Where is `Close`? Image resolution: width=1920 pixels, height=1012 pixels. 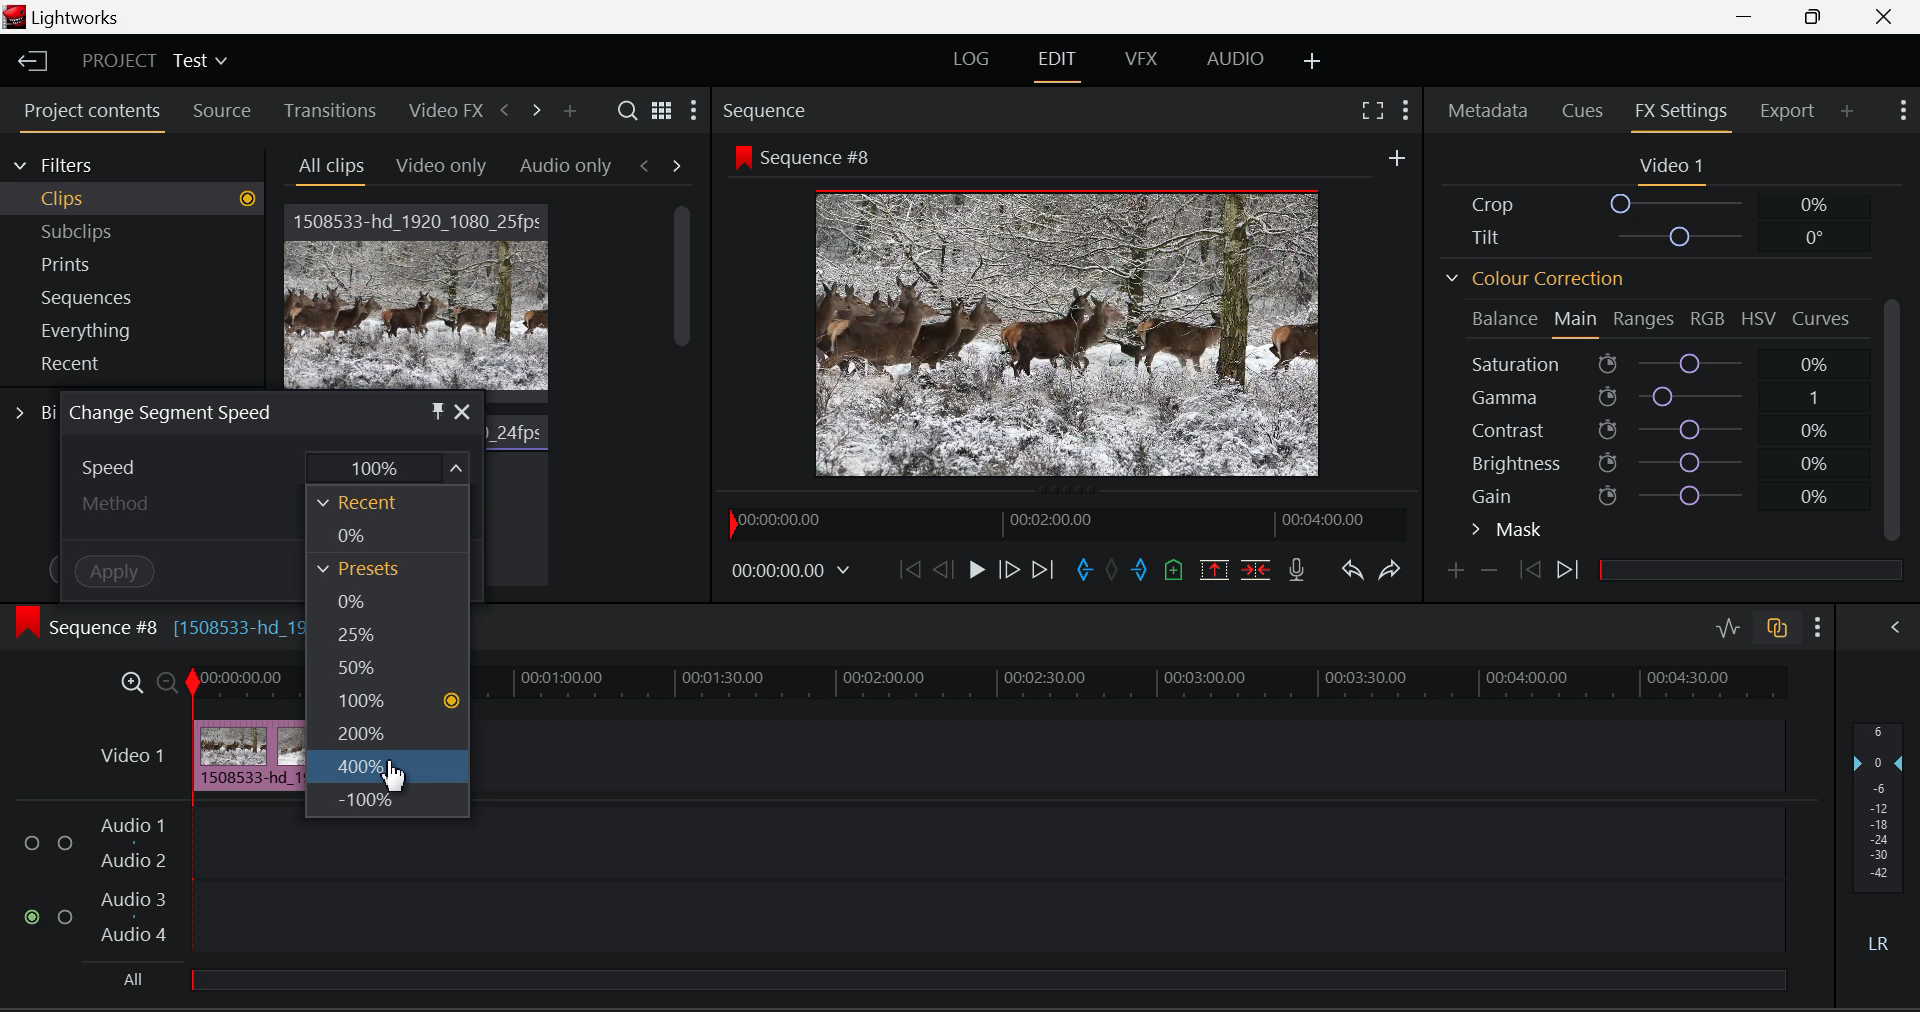
Close is located at coordinates (1884, 17).